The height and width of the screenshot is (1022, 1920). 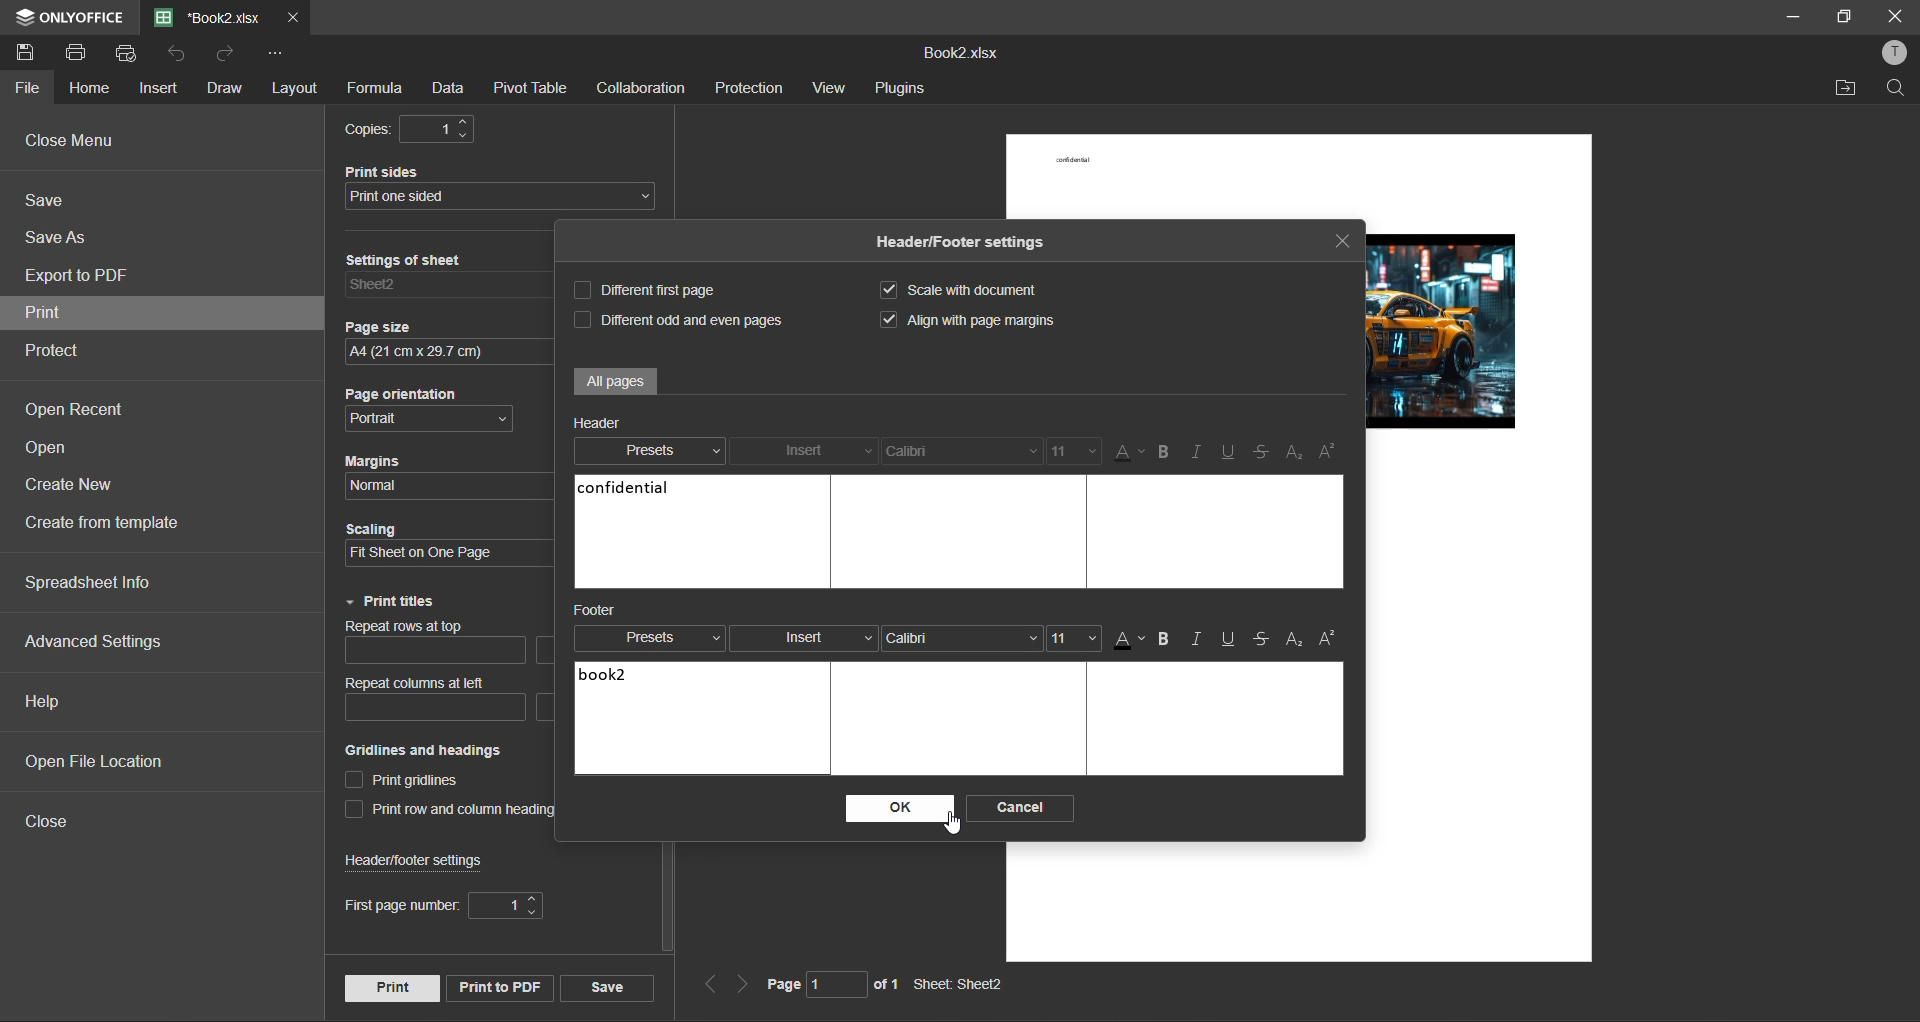 I want to click on spreadsheet info, so click(x=90, y=581).